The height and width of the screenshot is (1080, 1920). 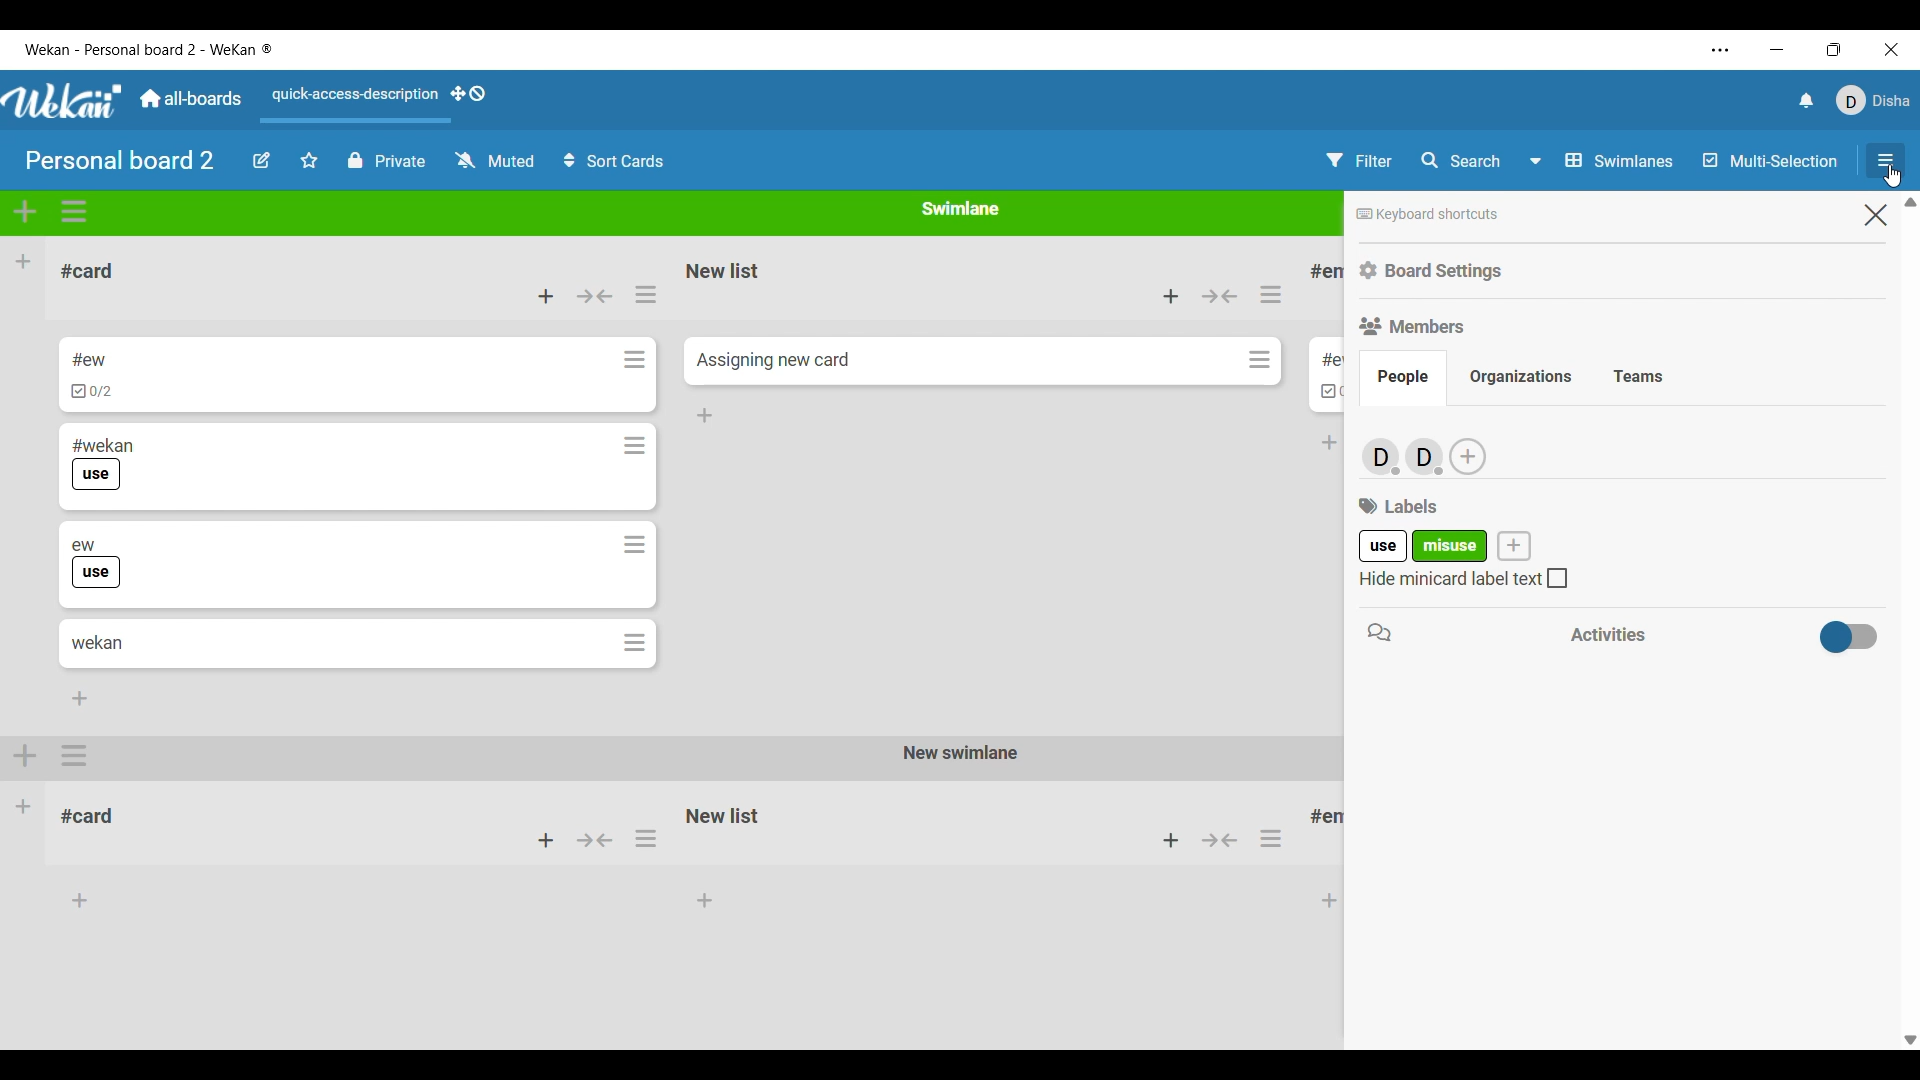 I want to click on Section title, so click(x=1398, y=506).